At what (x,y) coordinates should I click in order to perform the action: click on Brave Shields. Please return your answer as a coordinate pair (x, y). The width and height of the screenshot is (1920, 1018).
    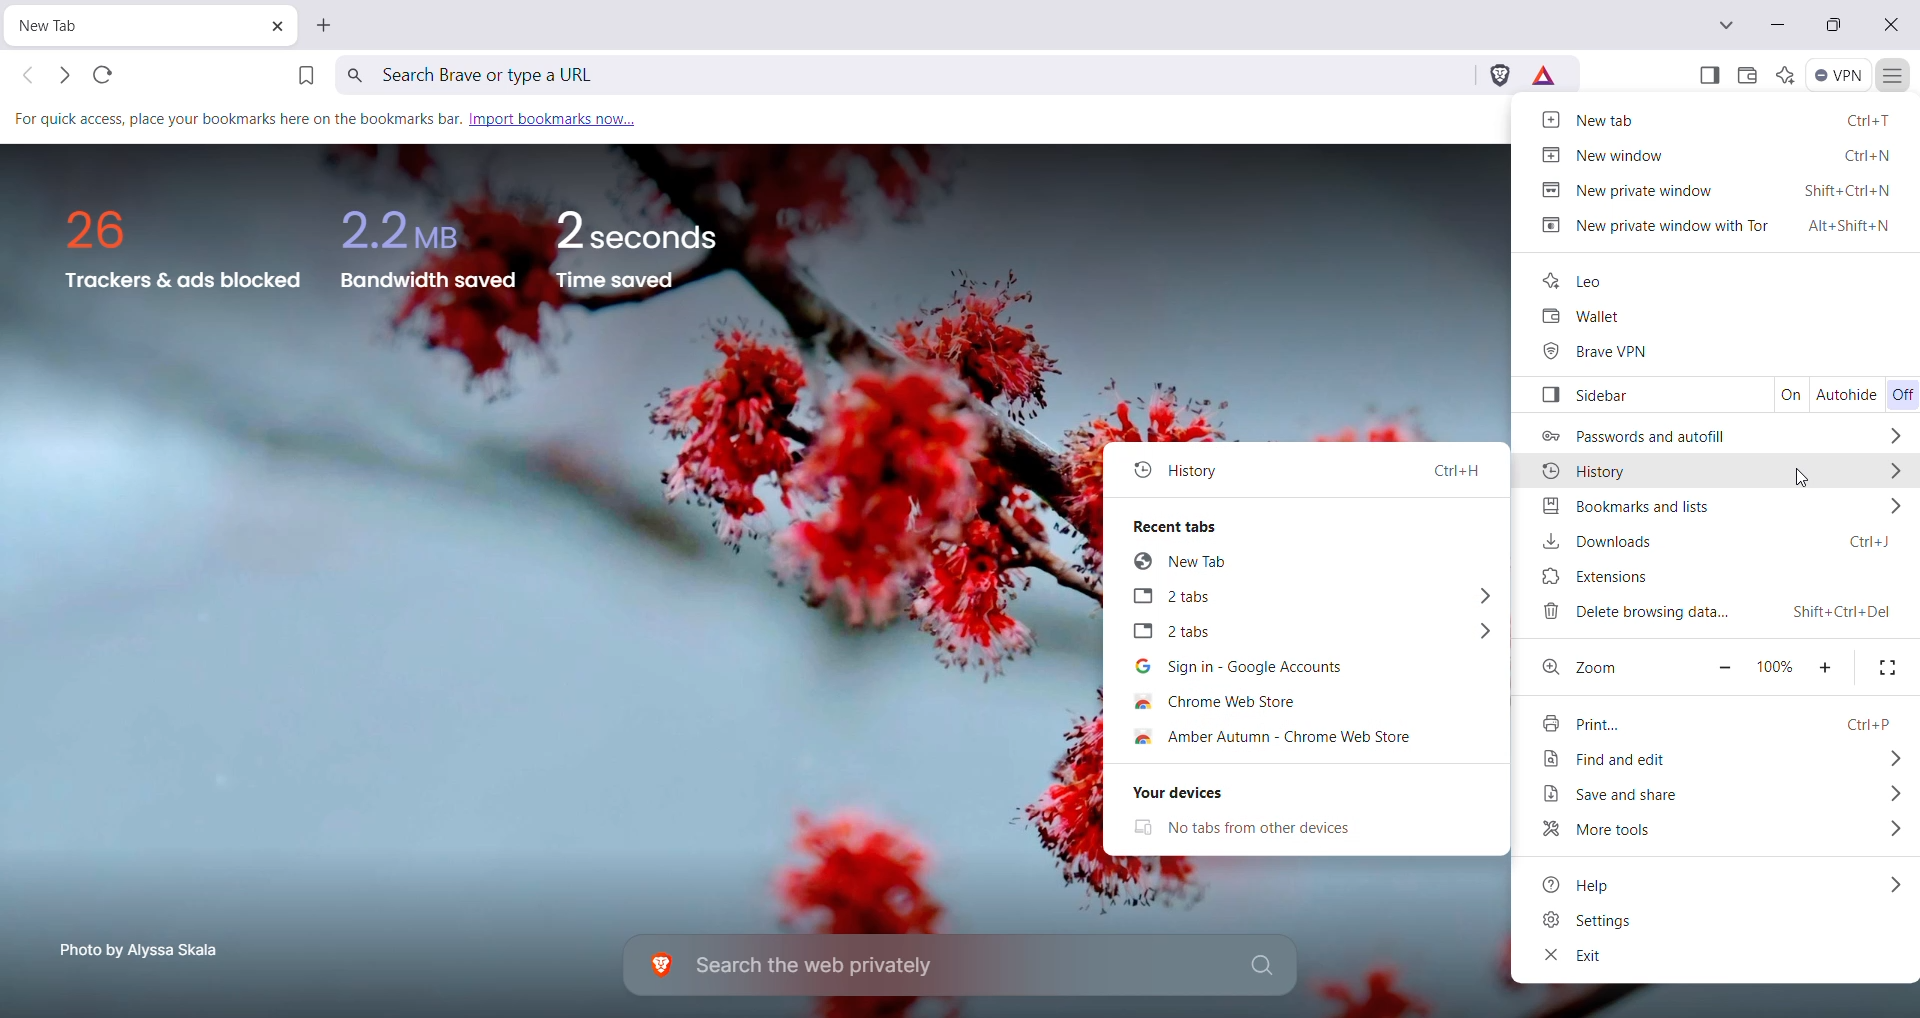
    Looking at the image, I should click on (1498, 75).